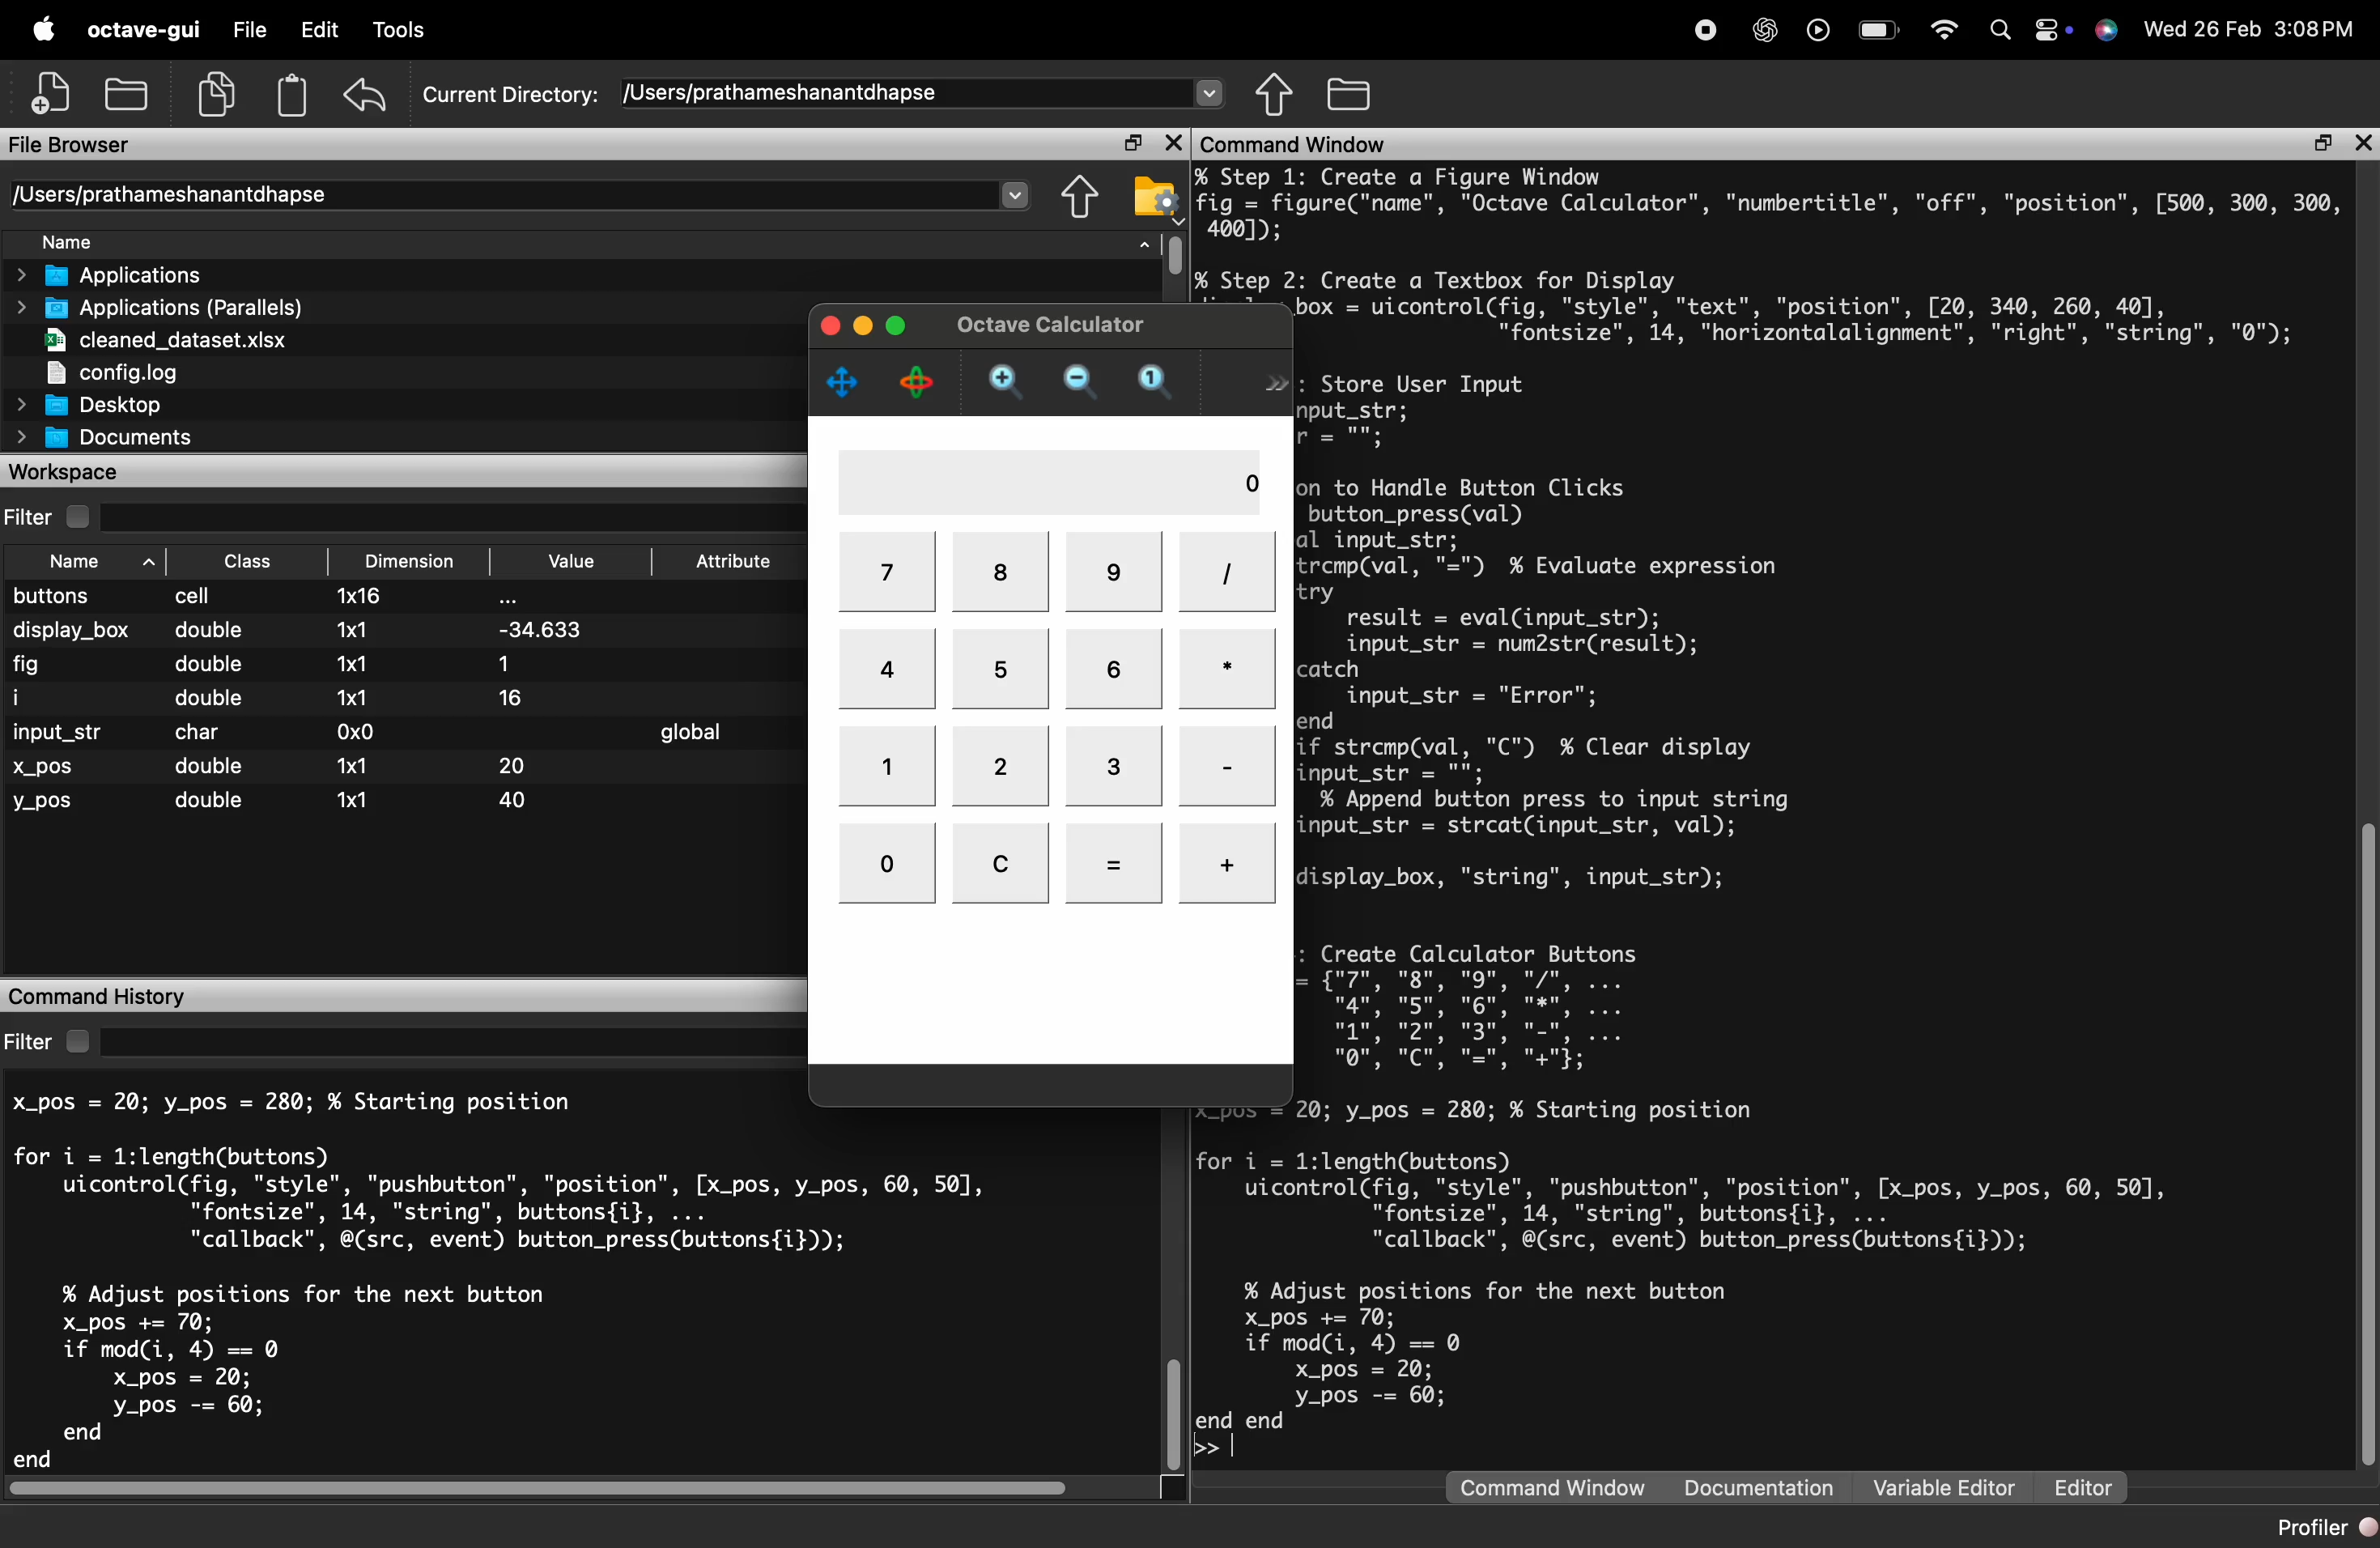 The width and height of the screenshot is (2380, 1548). Describe the element at coordinates (1348, 95) in the screenshot. I see `One directory up` at that location.